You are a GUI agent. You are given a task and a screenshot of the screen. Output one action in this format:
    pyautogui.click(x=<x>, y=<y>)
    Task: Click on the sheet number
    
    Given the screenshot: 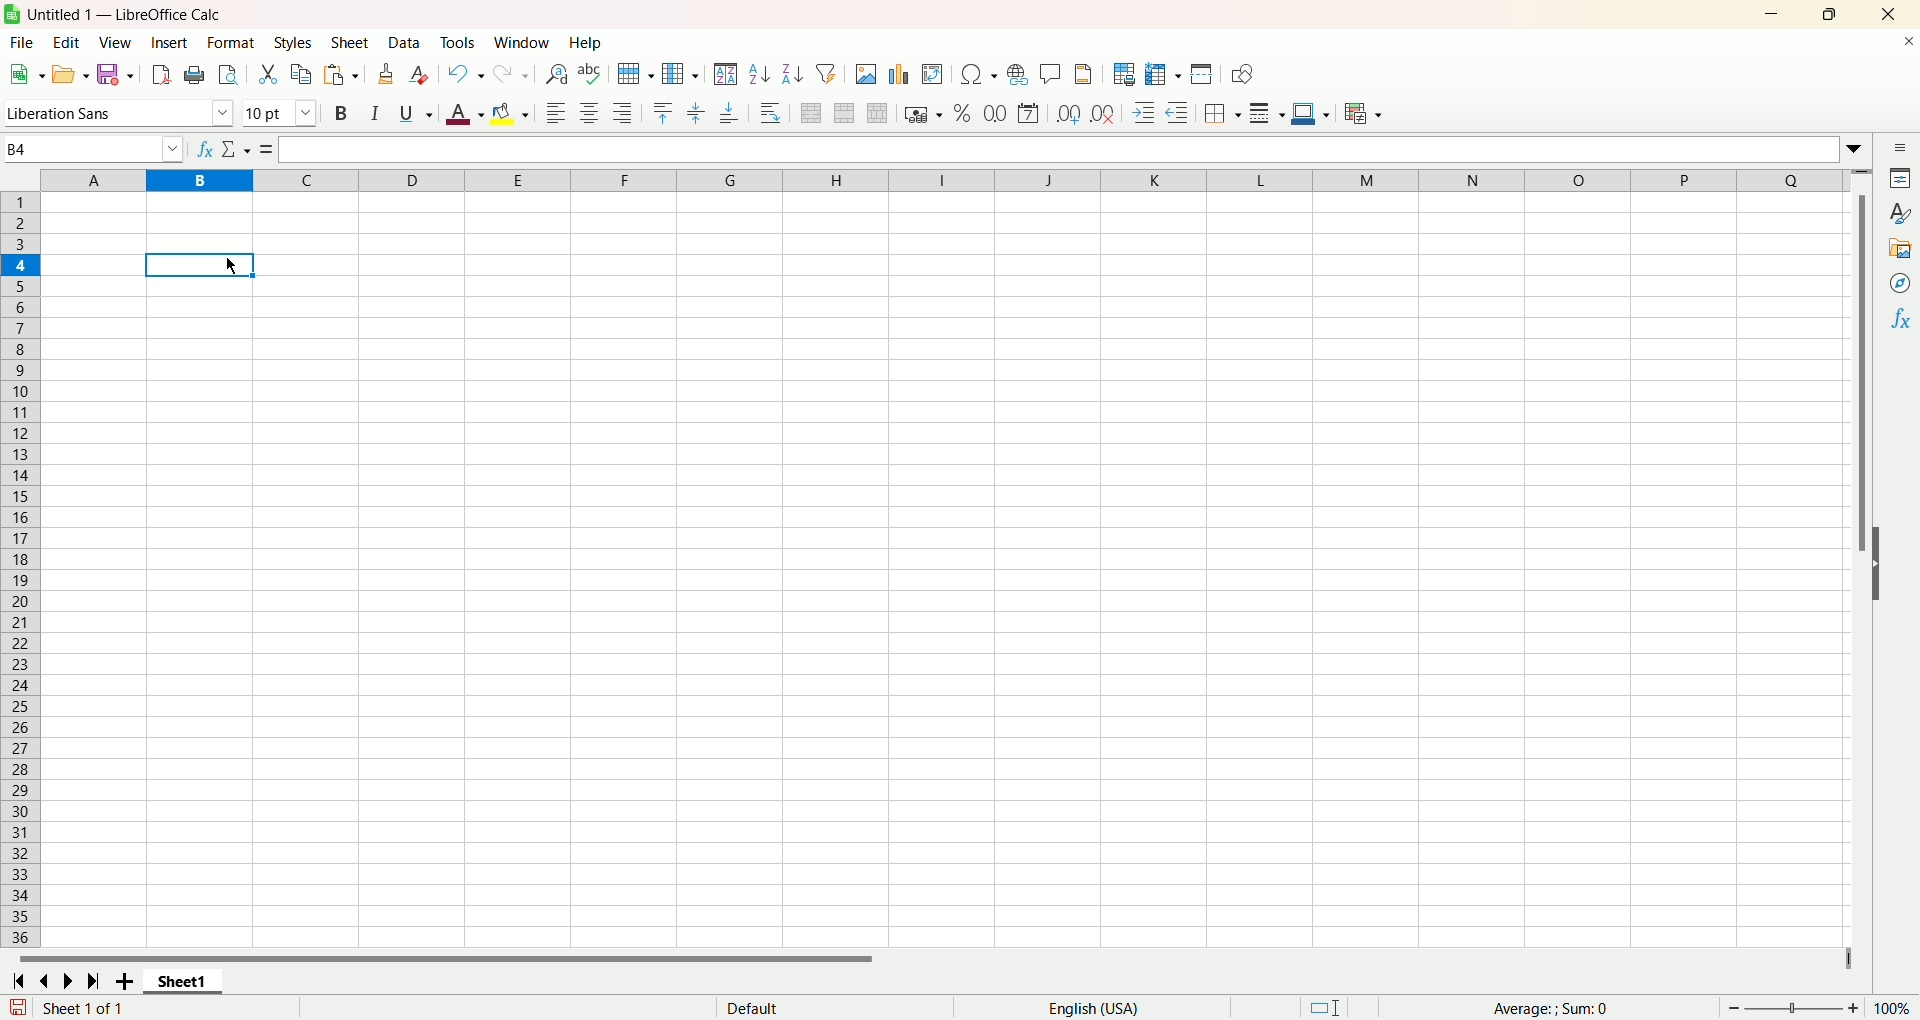 What is the action you would take?
    pyautogui.click(x=148, y=1008)
    